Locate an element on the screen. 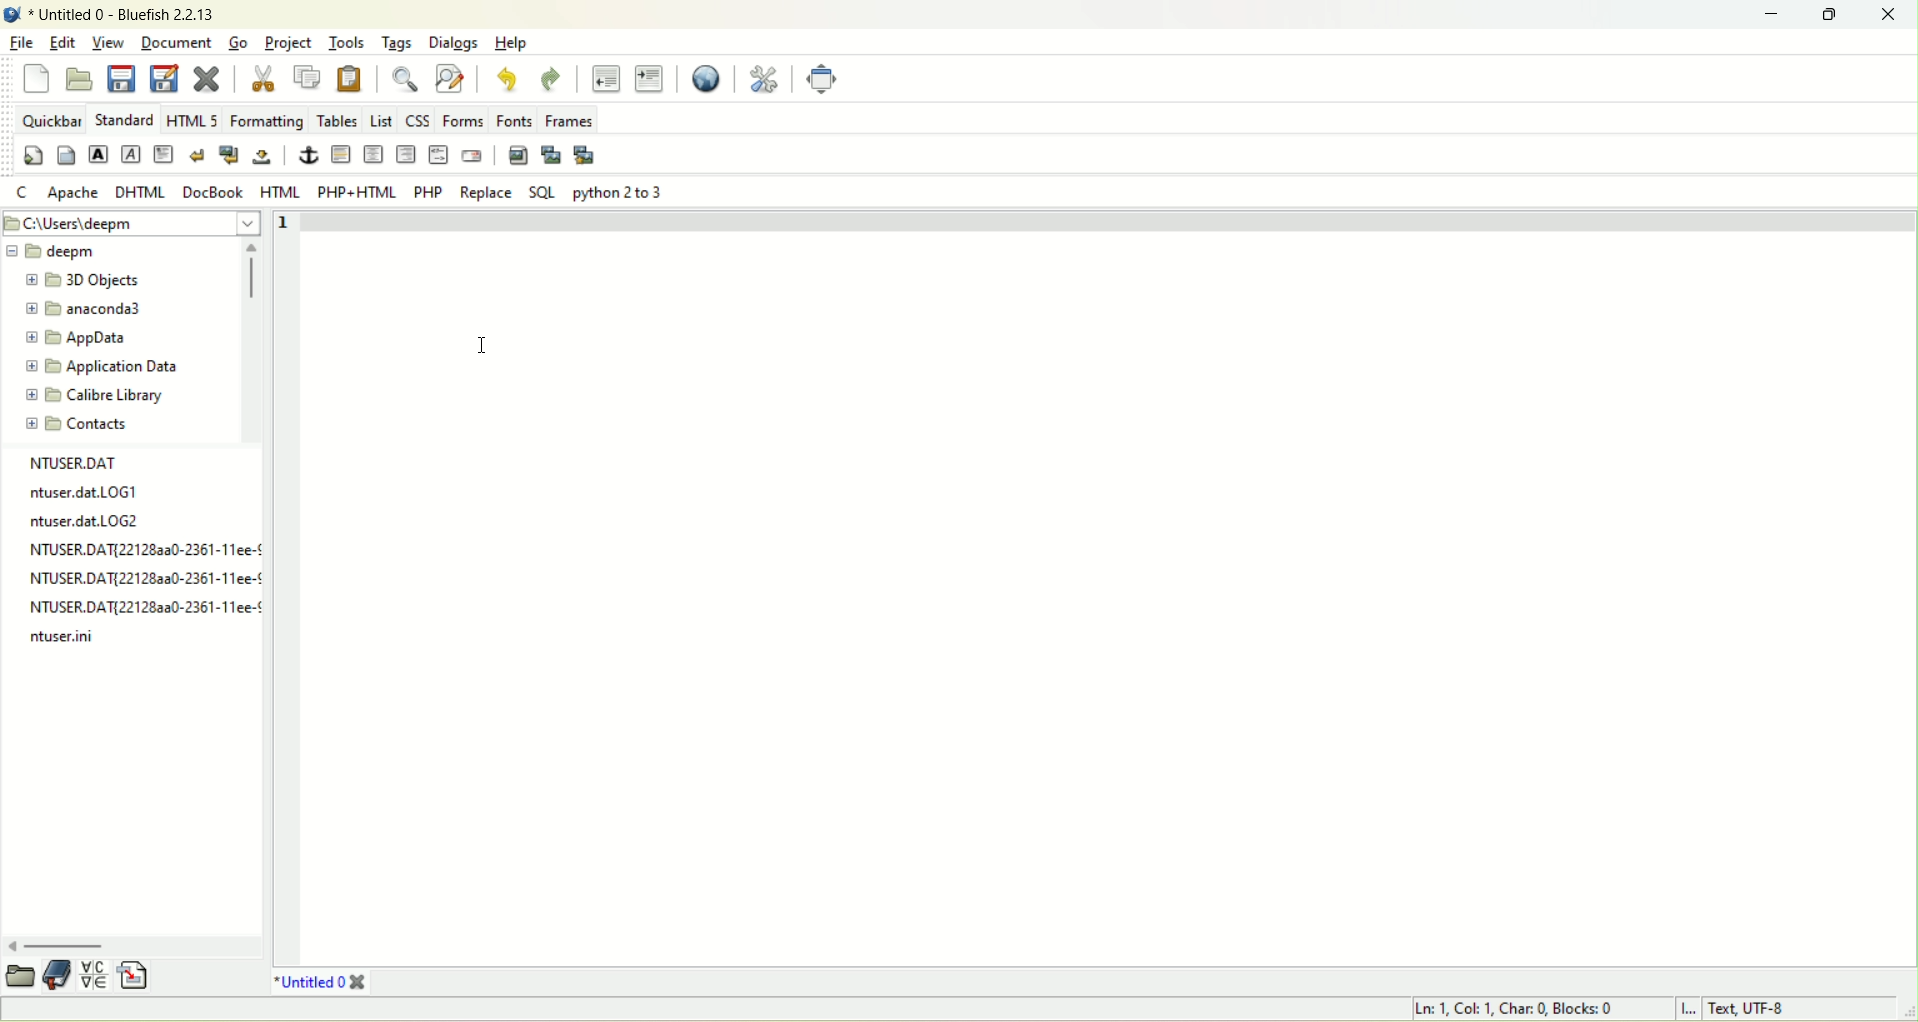 The height and width of the screenshot is (1022, 1918). editor is located at coordinates (1108, 585).